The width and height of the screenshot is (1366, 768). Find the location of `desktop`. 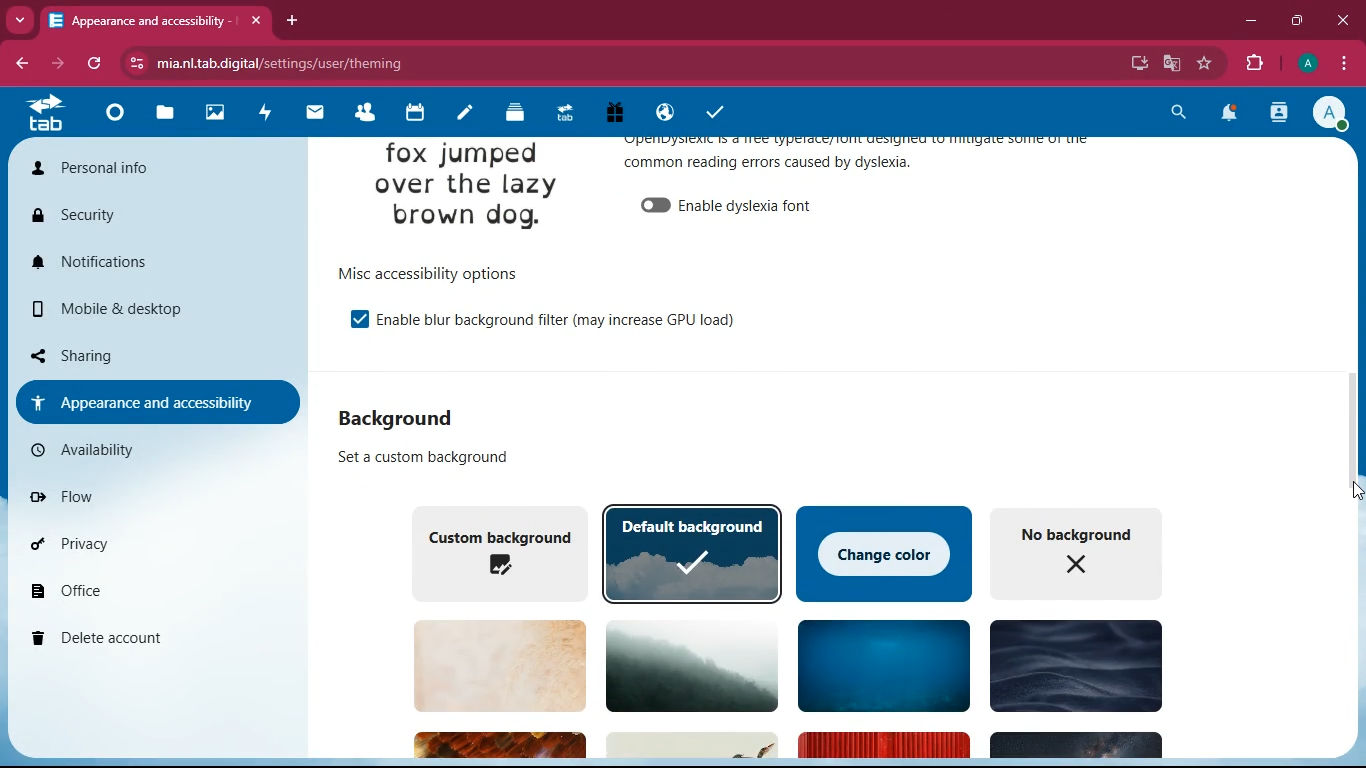

desktop is located at coordinates (1128, 61).